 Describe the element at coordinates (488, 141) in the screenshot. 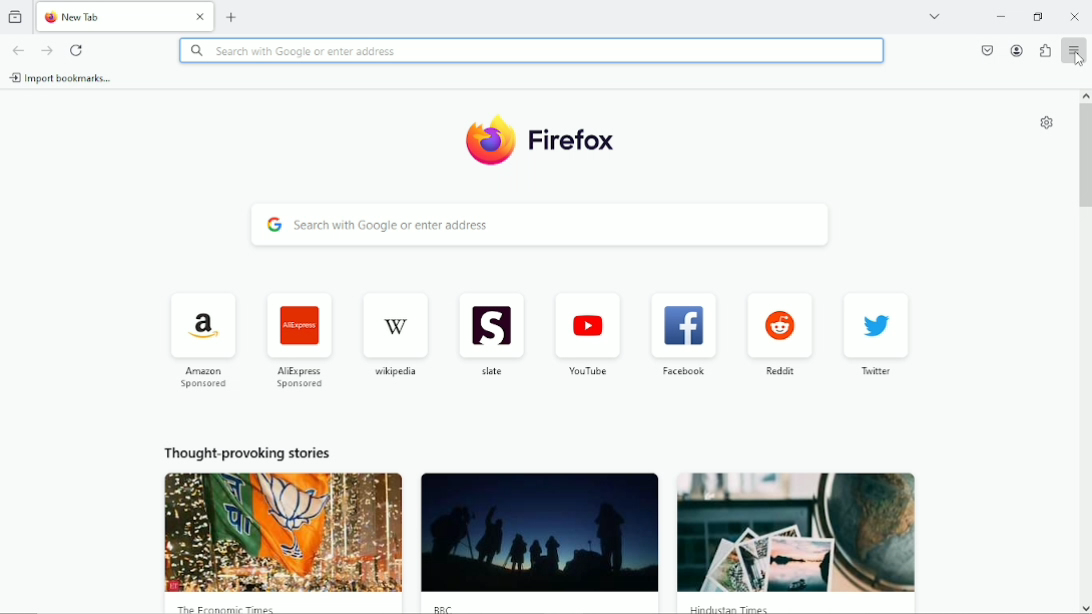

I see `logo` at that location.